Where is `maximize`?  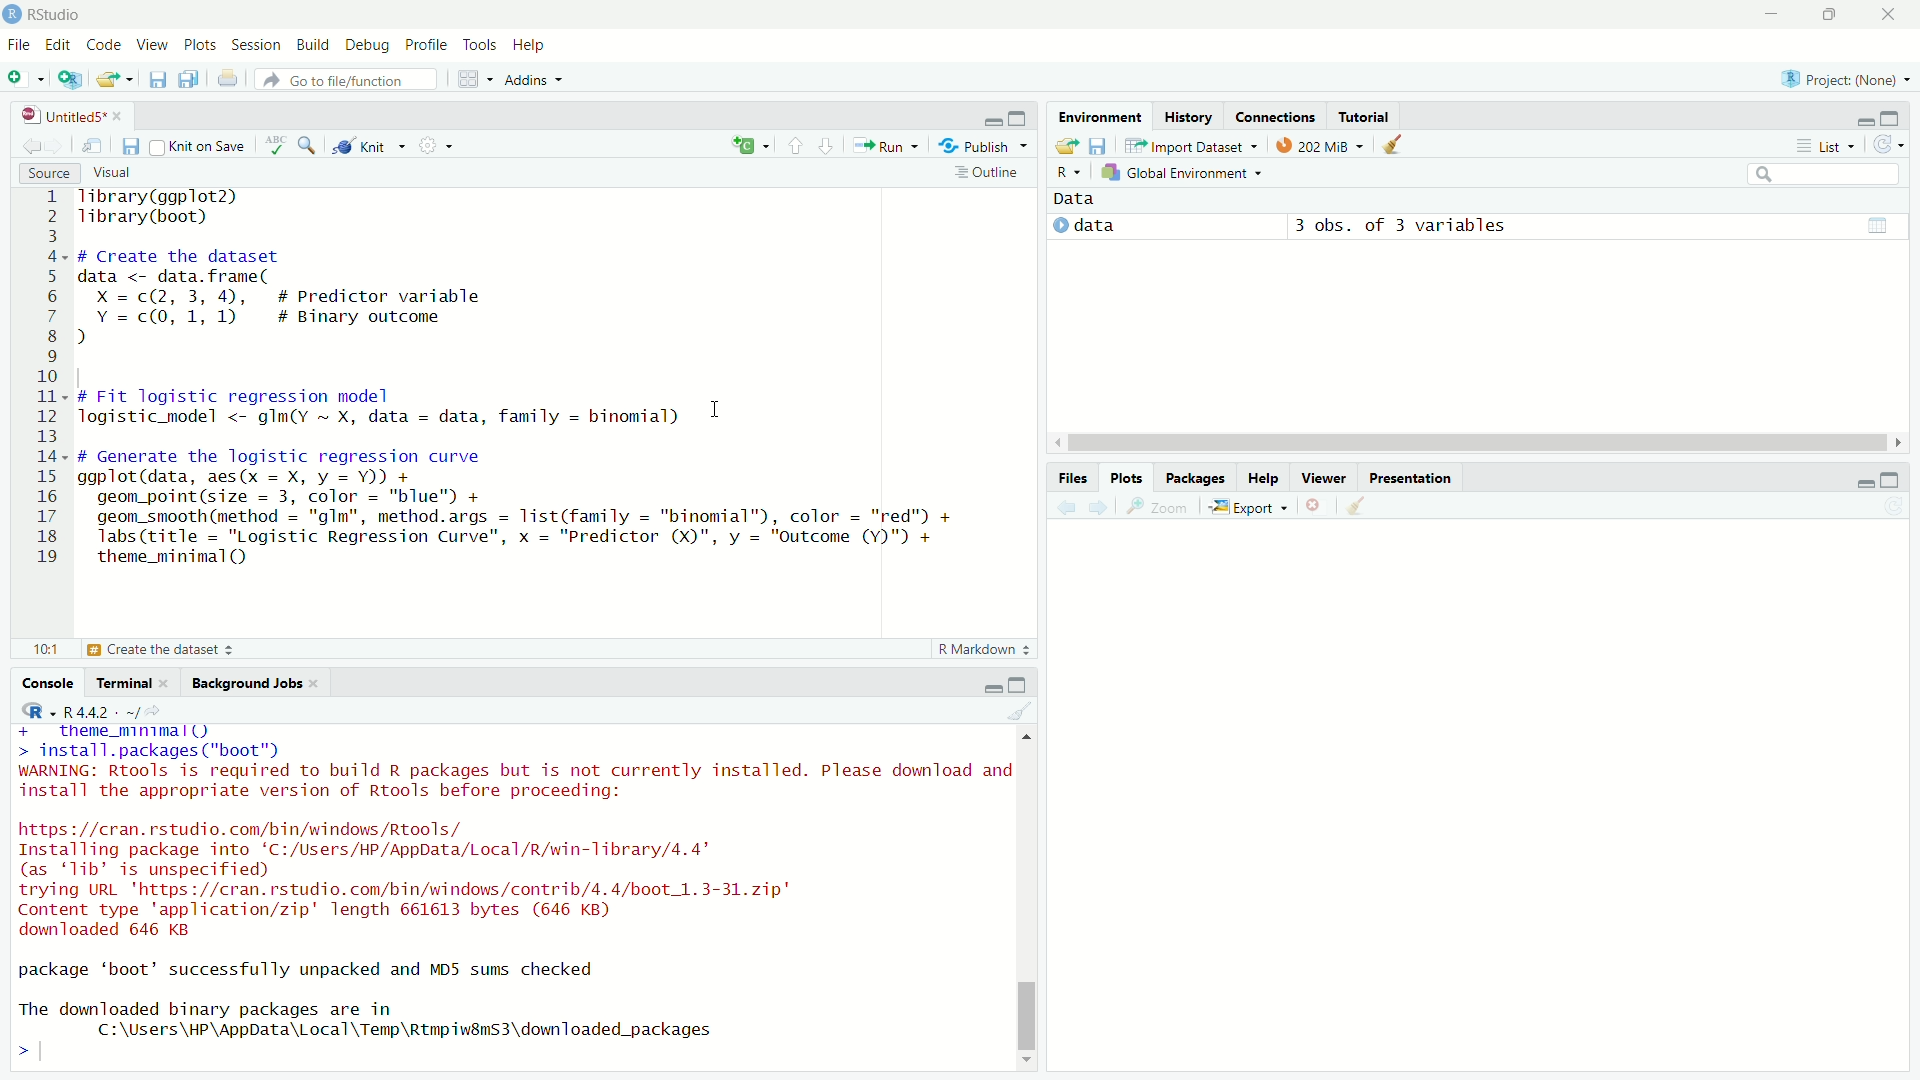 maximize is located at coordinates (1890, 480).